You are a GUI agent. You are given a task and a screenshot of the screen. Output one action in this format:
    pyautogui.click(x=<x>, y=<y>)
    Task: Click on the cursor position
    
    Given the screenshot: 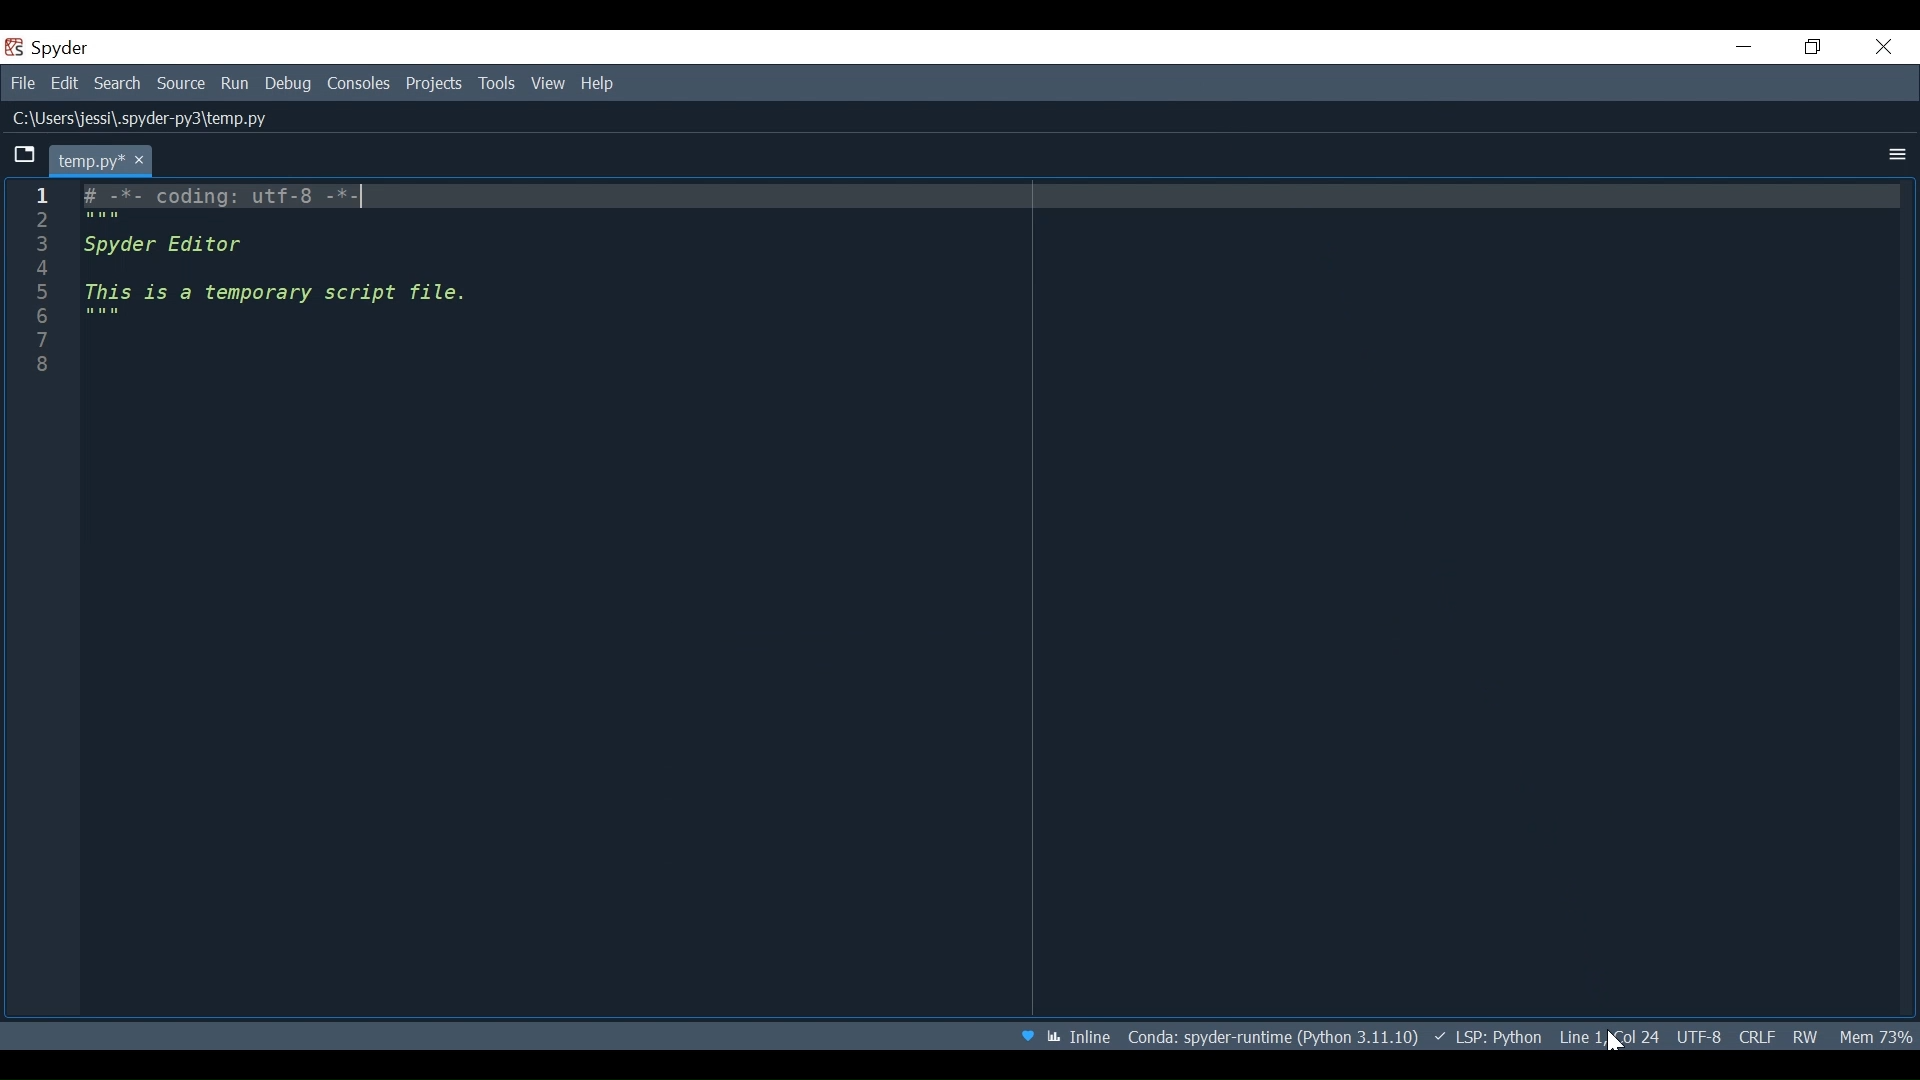 What is the action you would take?
    pyautogui.click(x=1609, y=1037)
    